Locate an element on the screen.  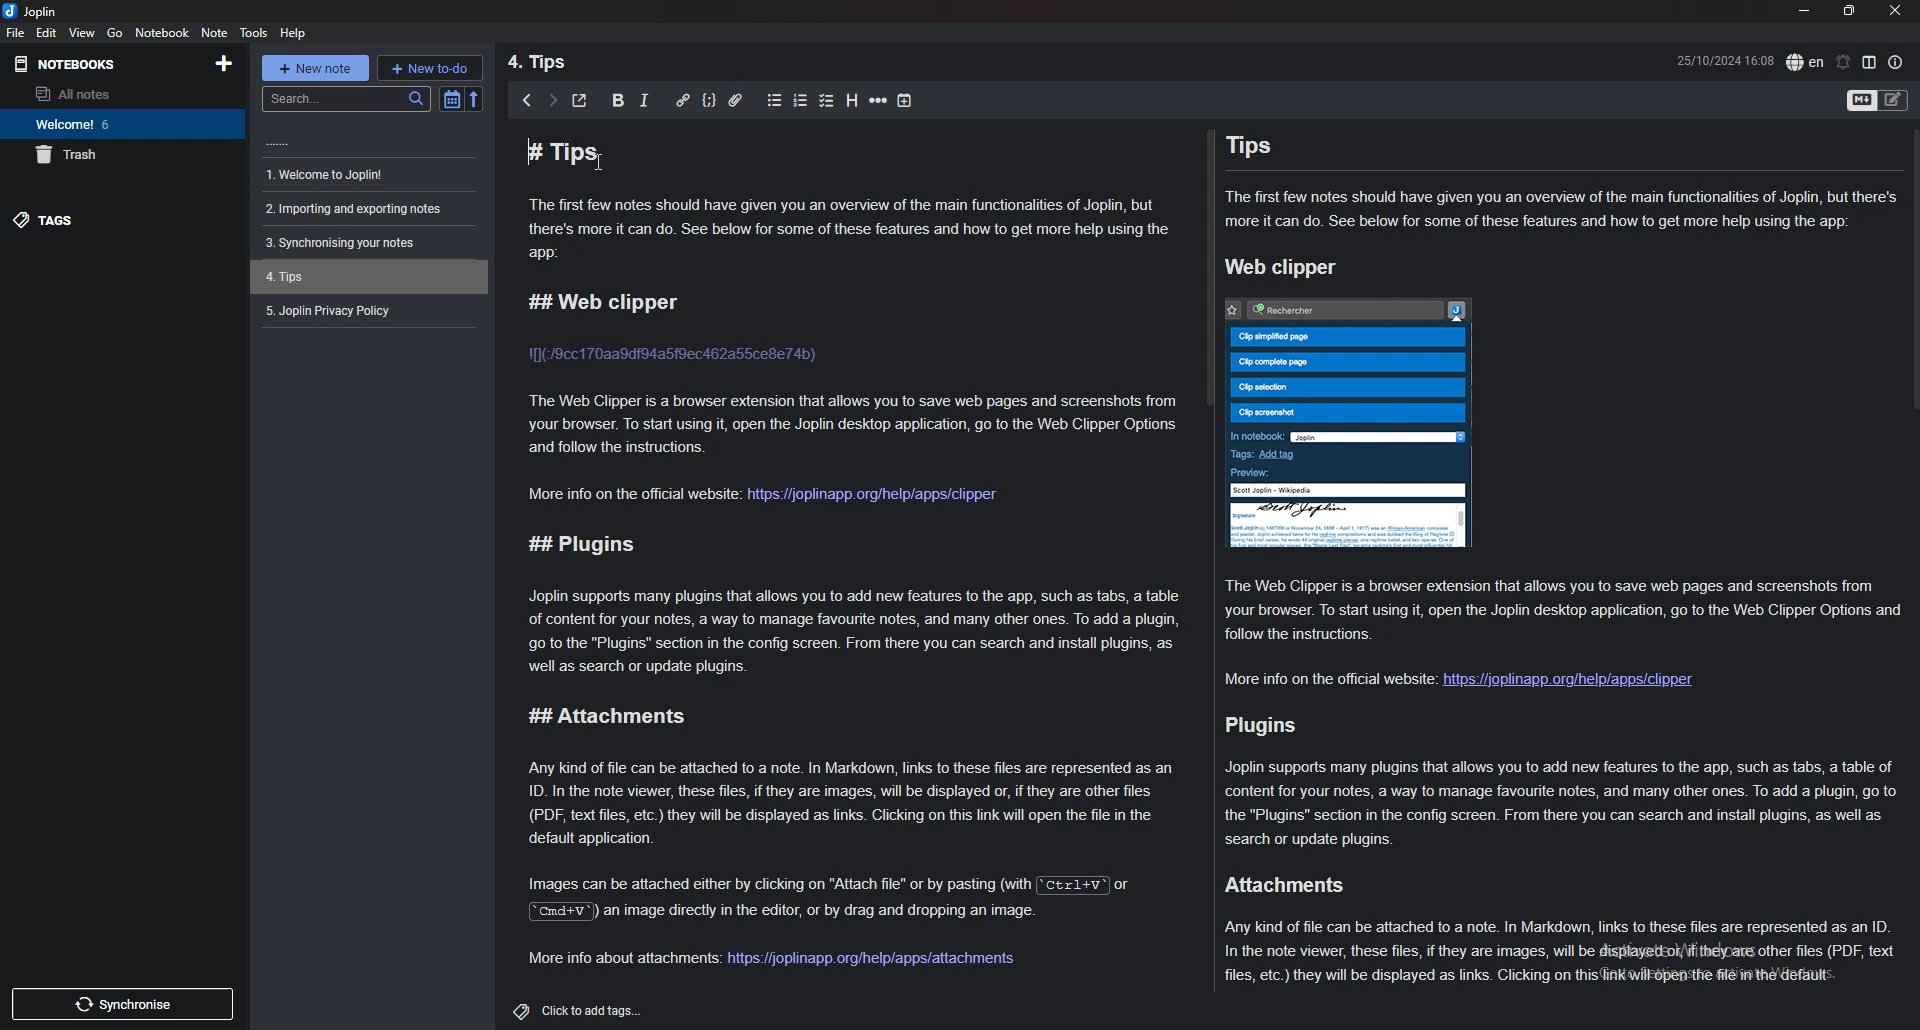
Researcher is located at coordinates (1320, 308).